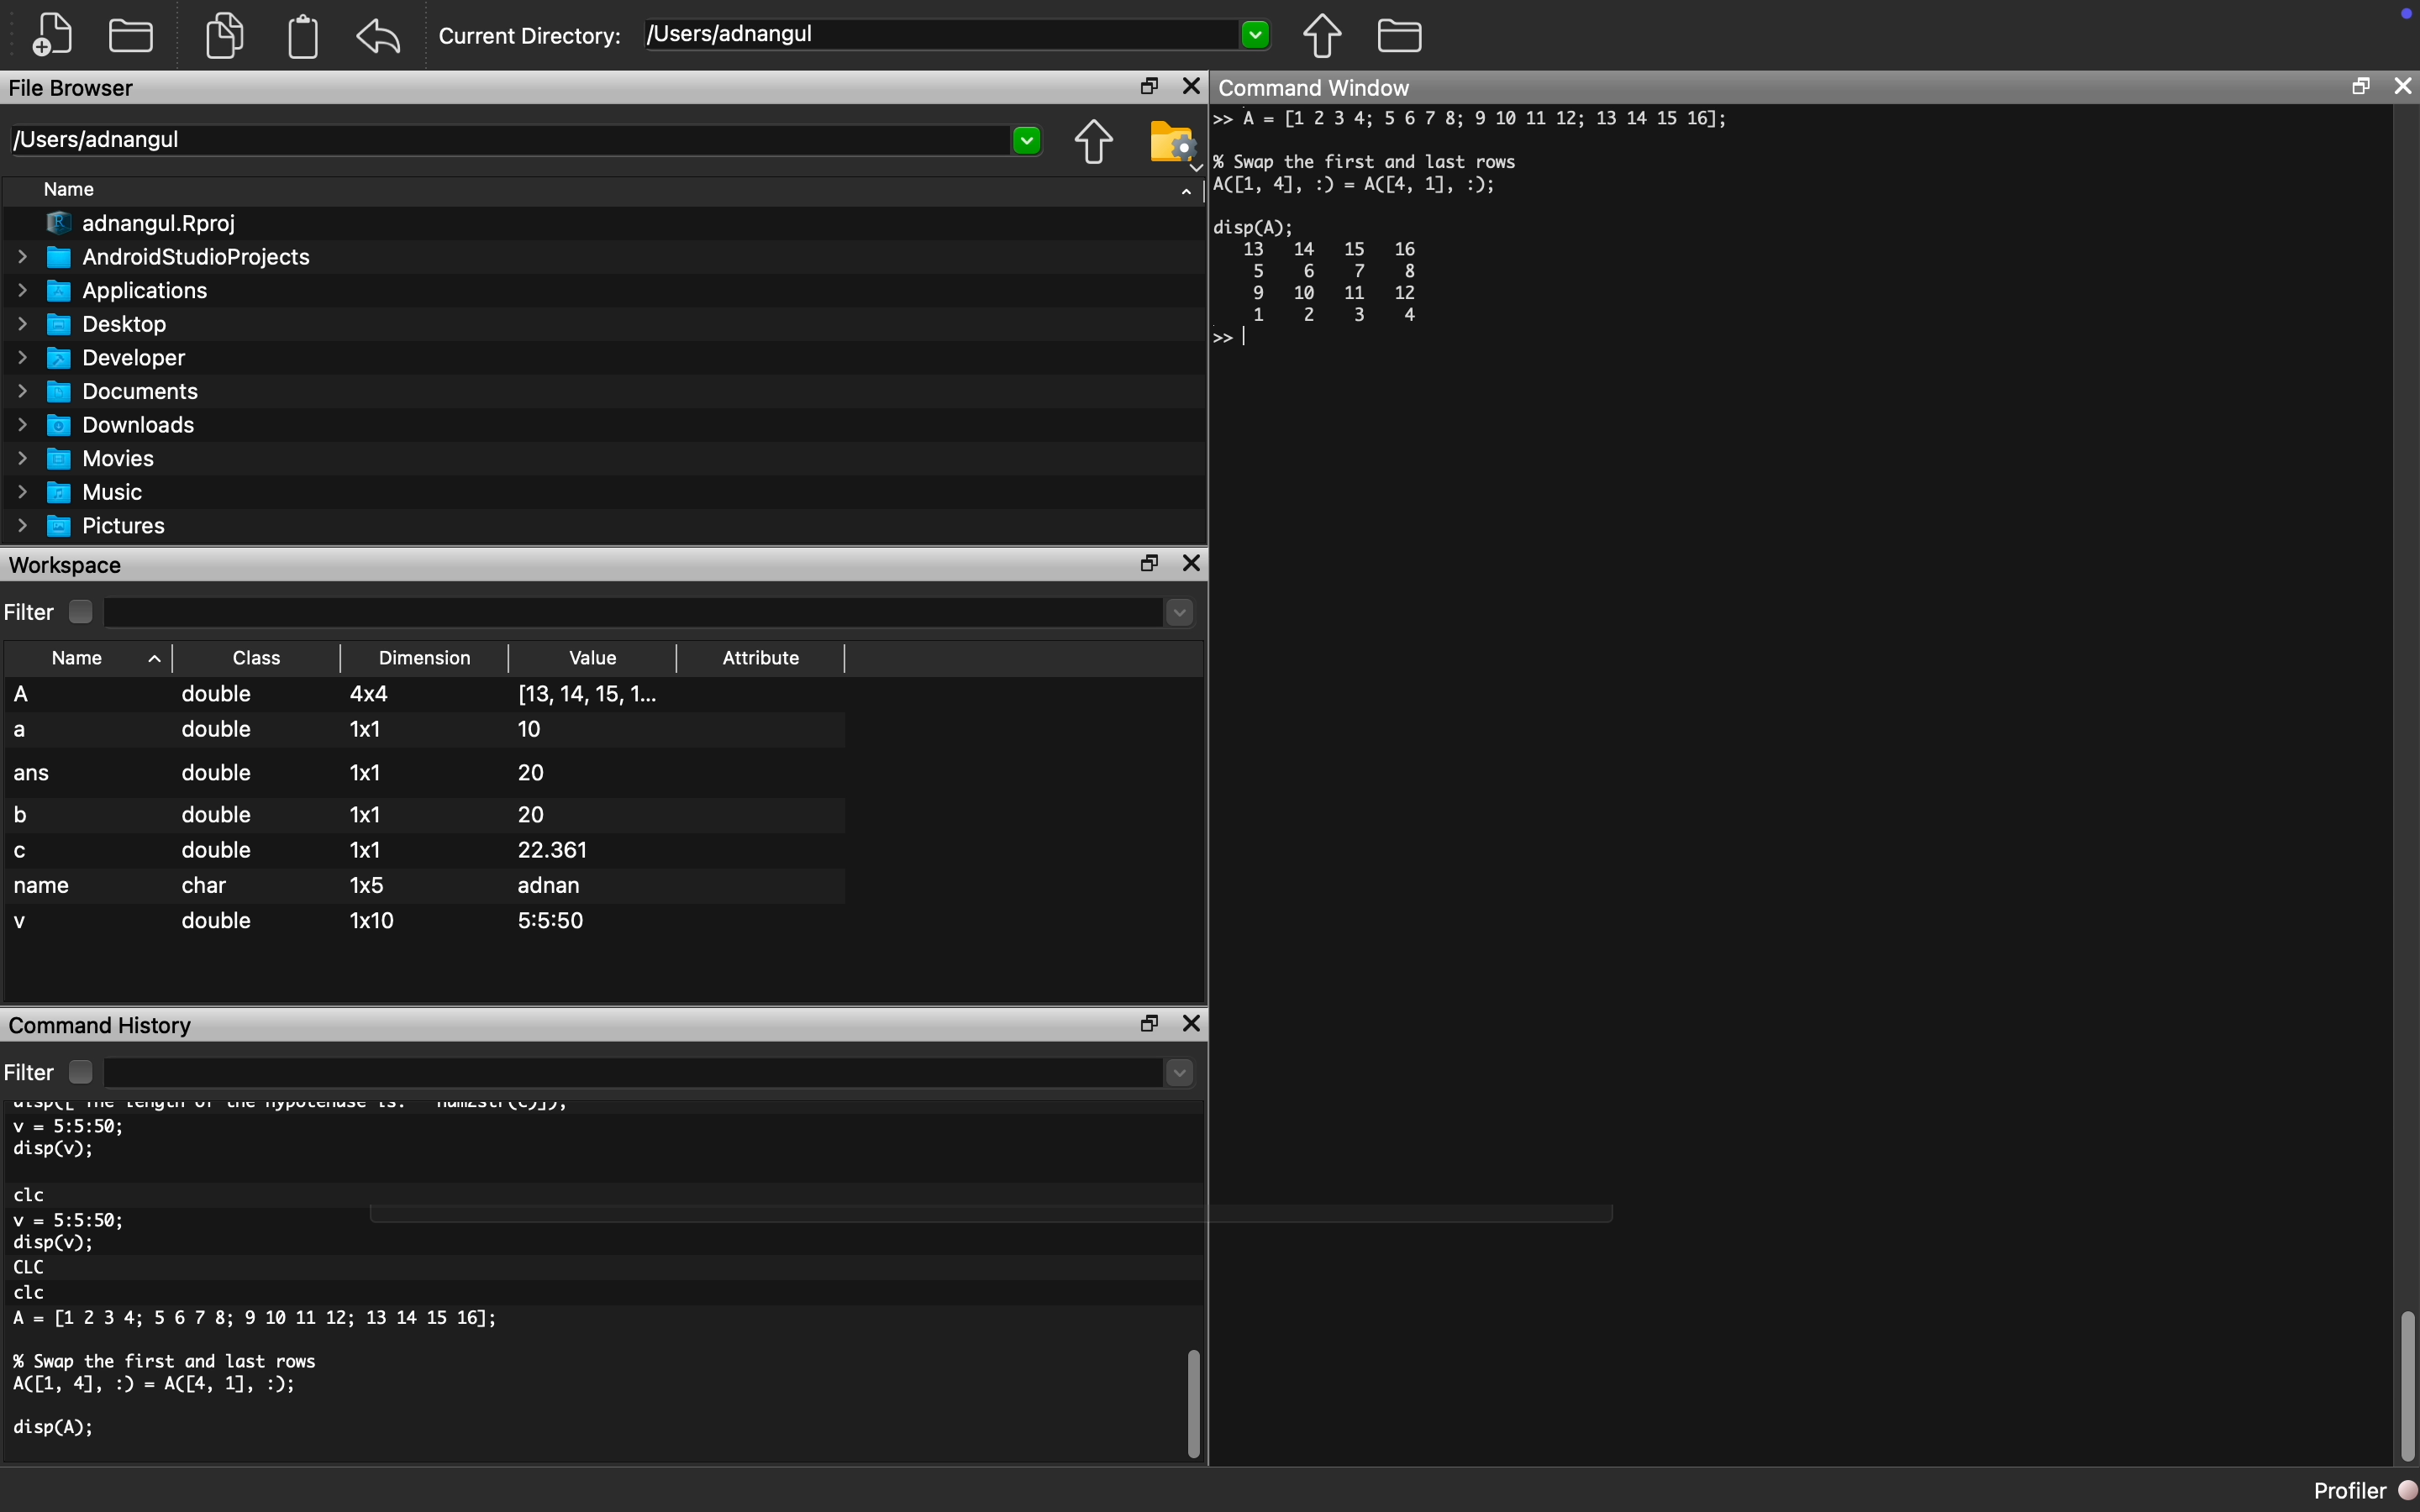  What do you see at coordinates (2361, 86) in the screenshot?
I see `Restore` at bounding box center [2361, 86].